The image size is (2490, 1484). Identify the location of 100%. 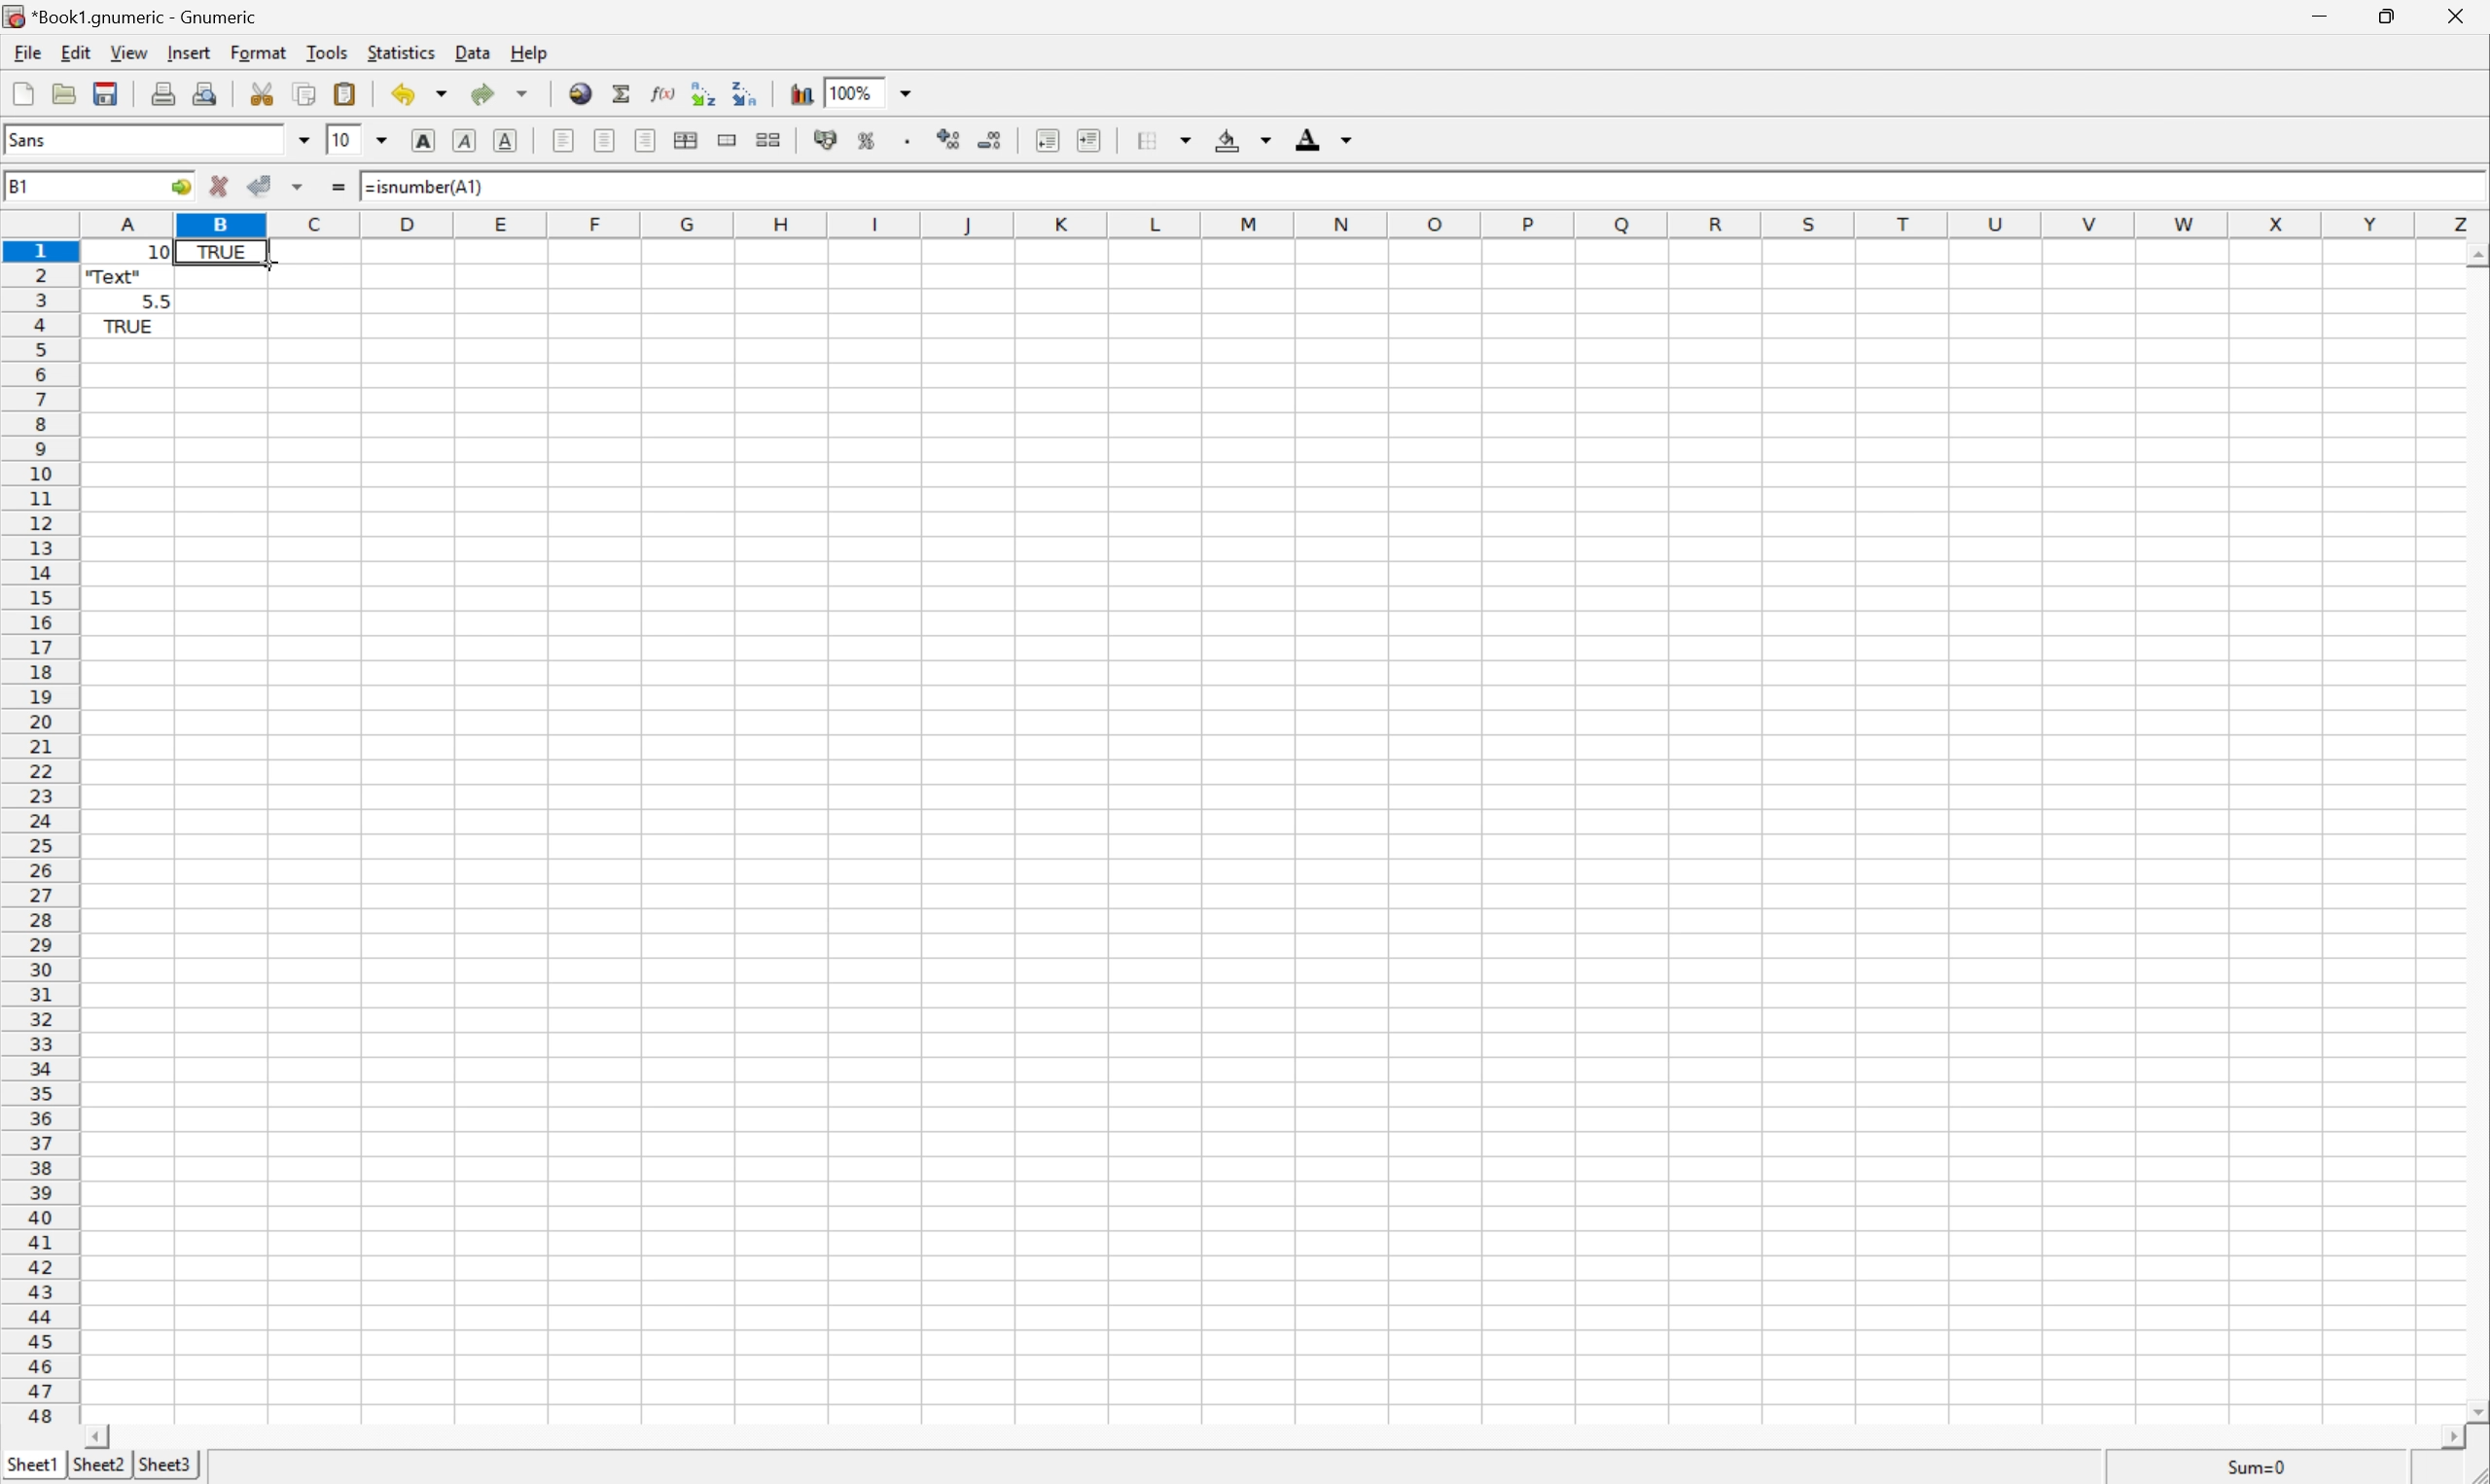
(855, 91).